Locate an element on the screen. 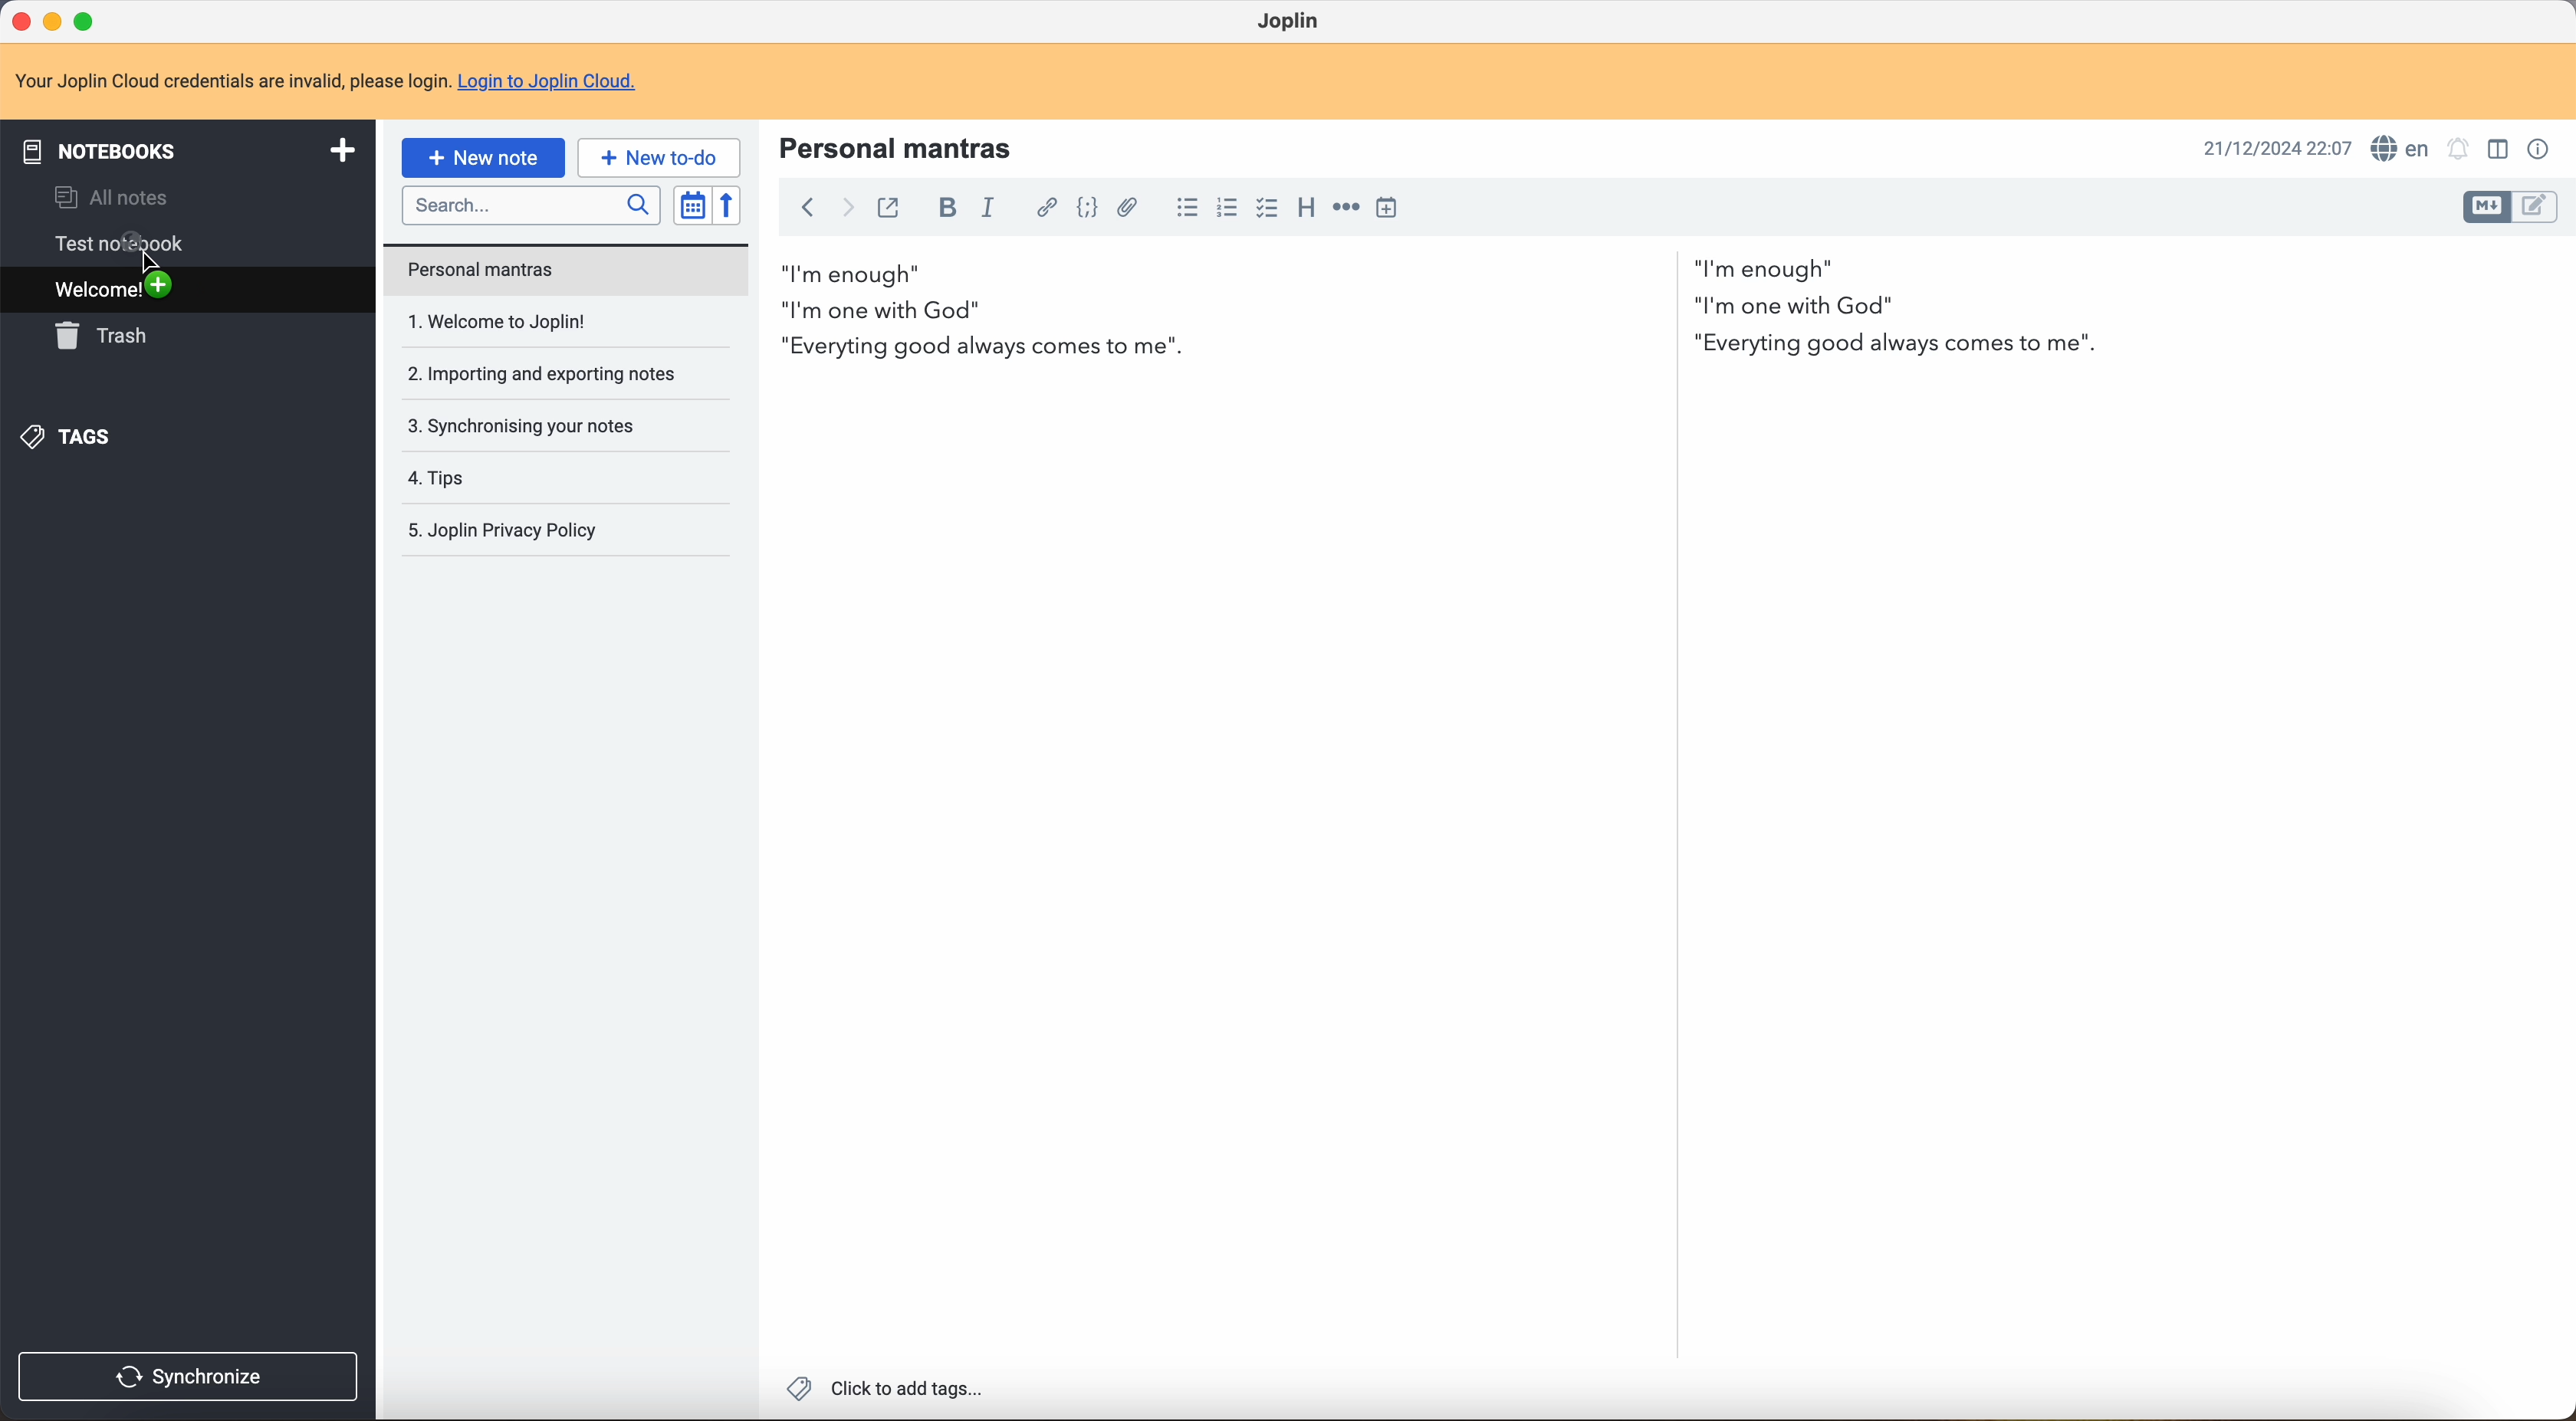  insert time is located at coordinates (1392, 208).